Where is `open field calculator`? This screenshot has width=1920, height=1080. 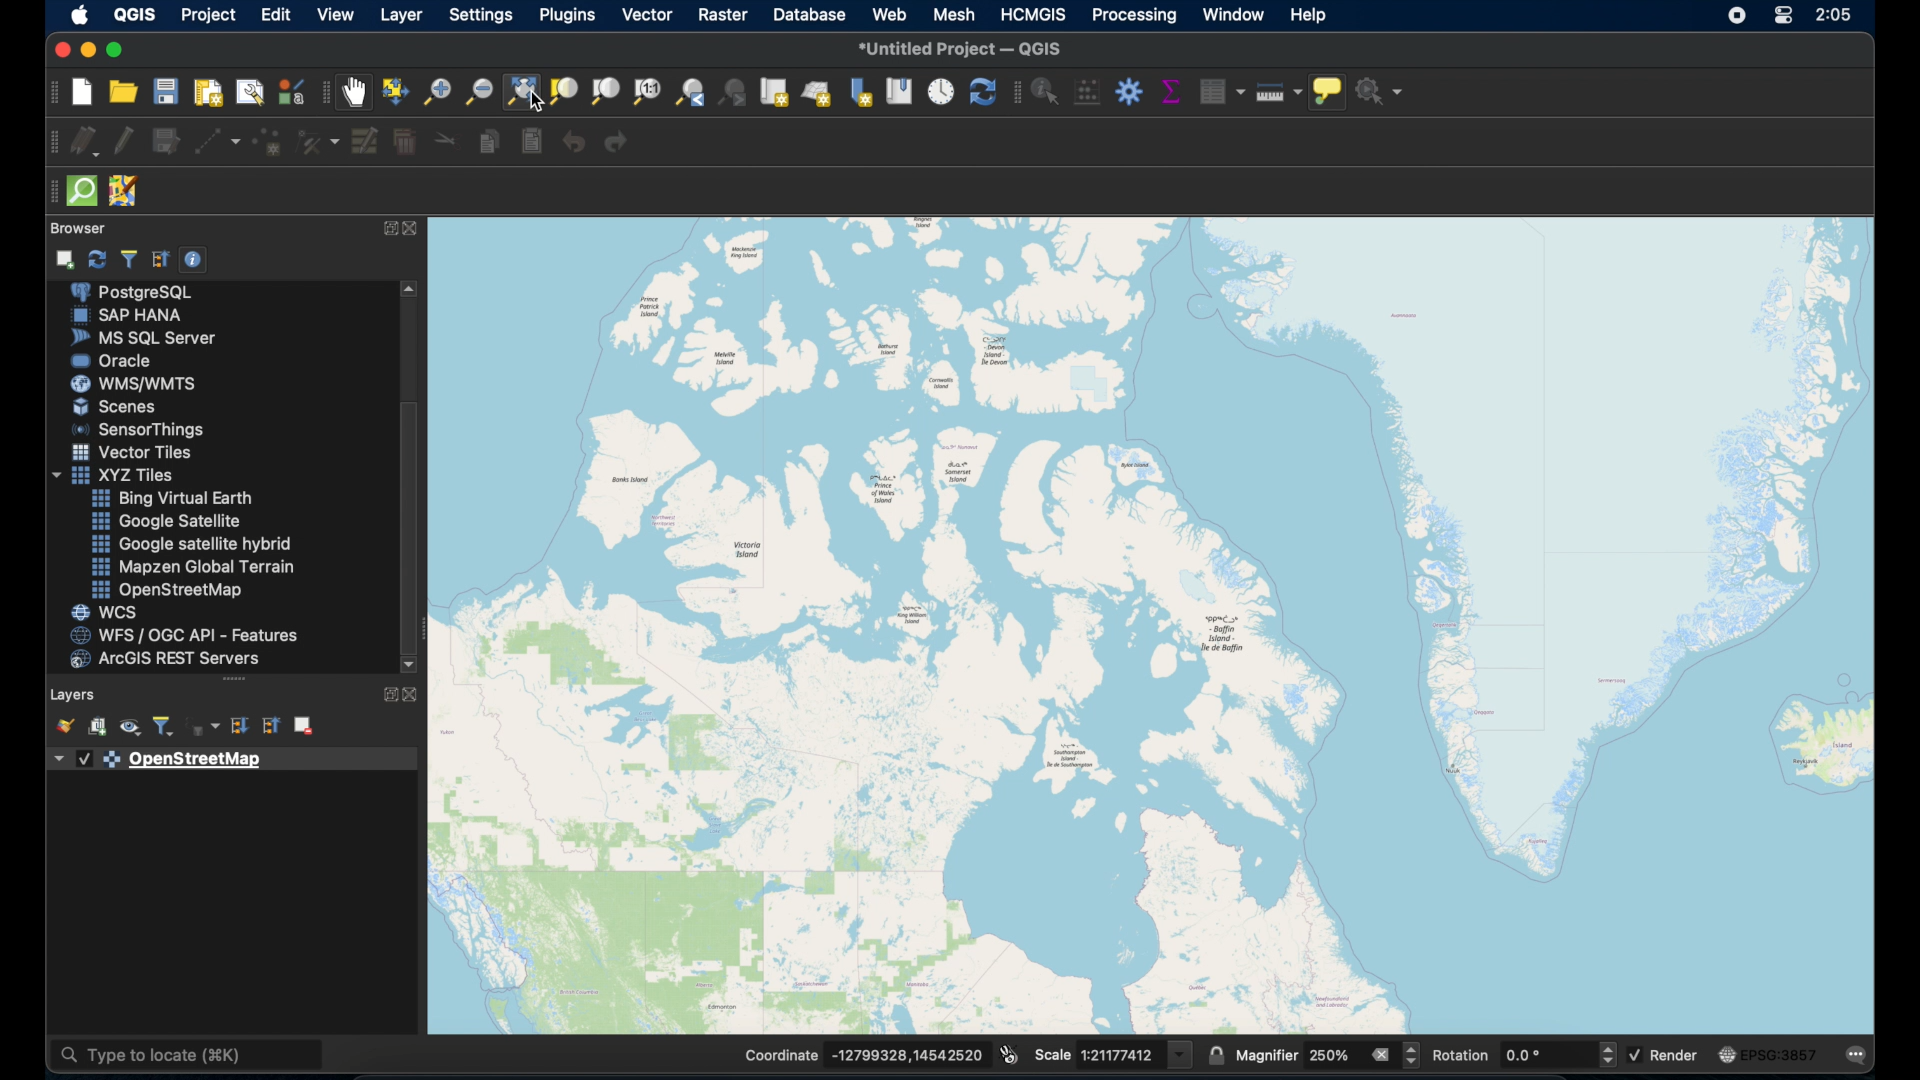
open field calculator is located at coordinates (1088, 92).